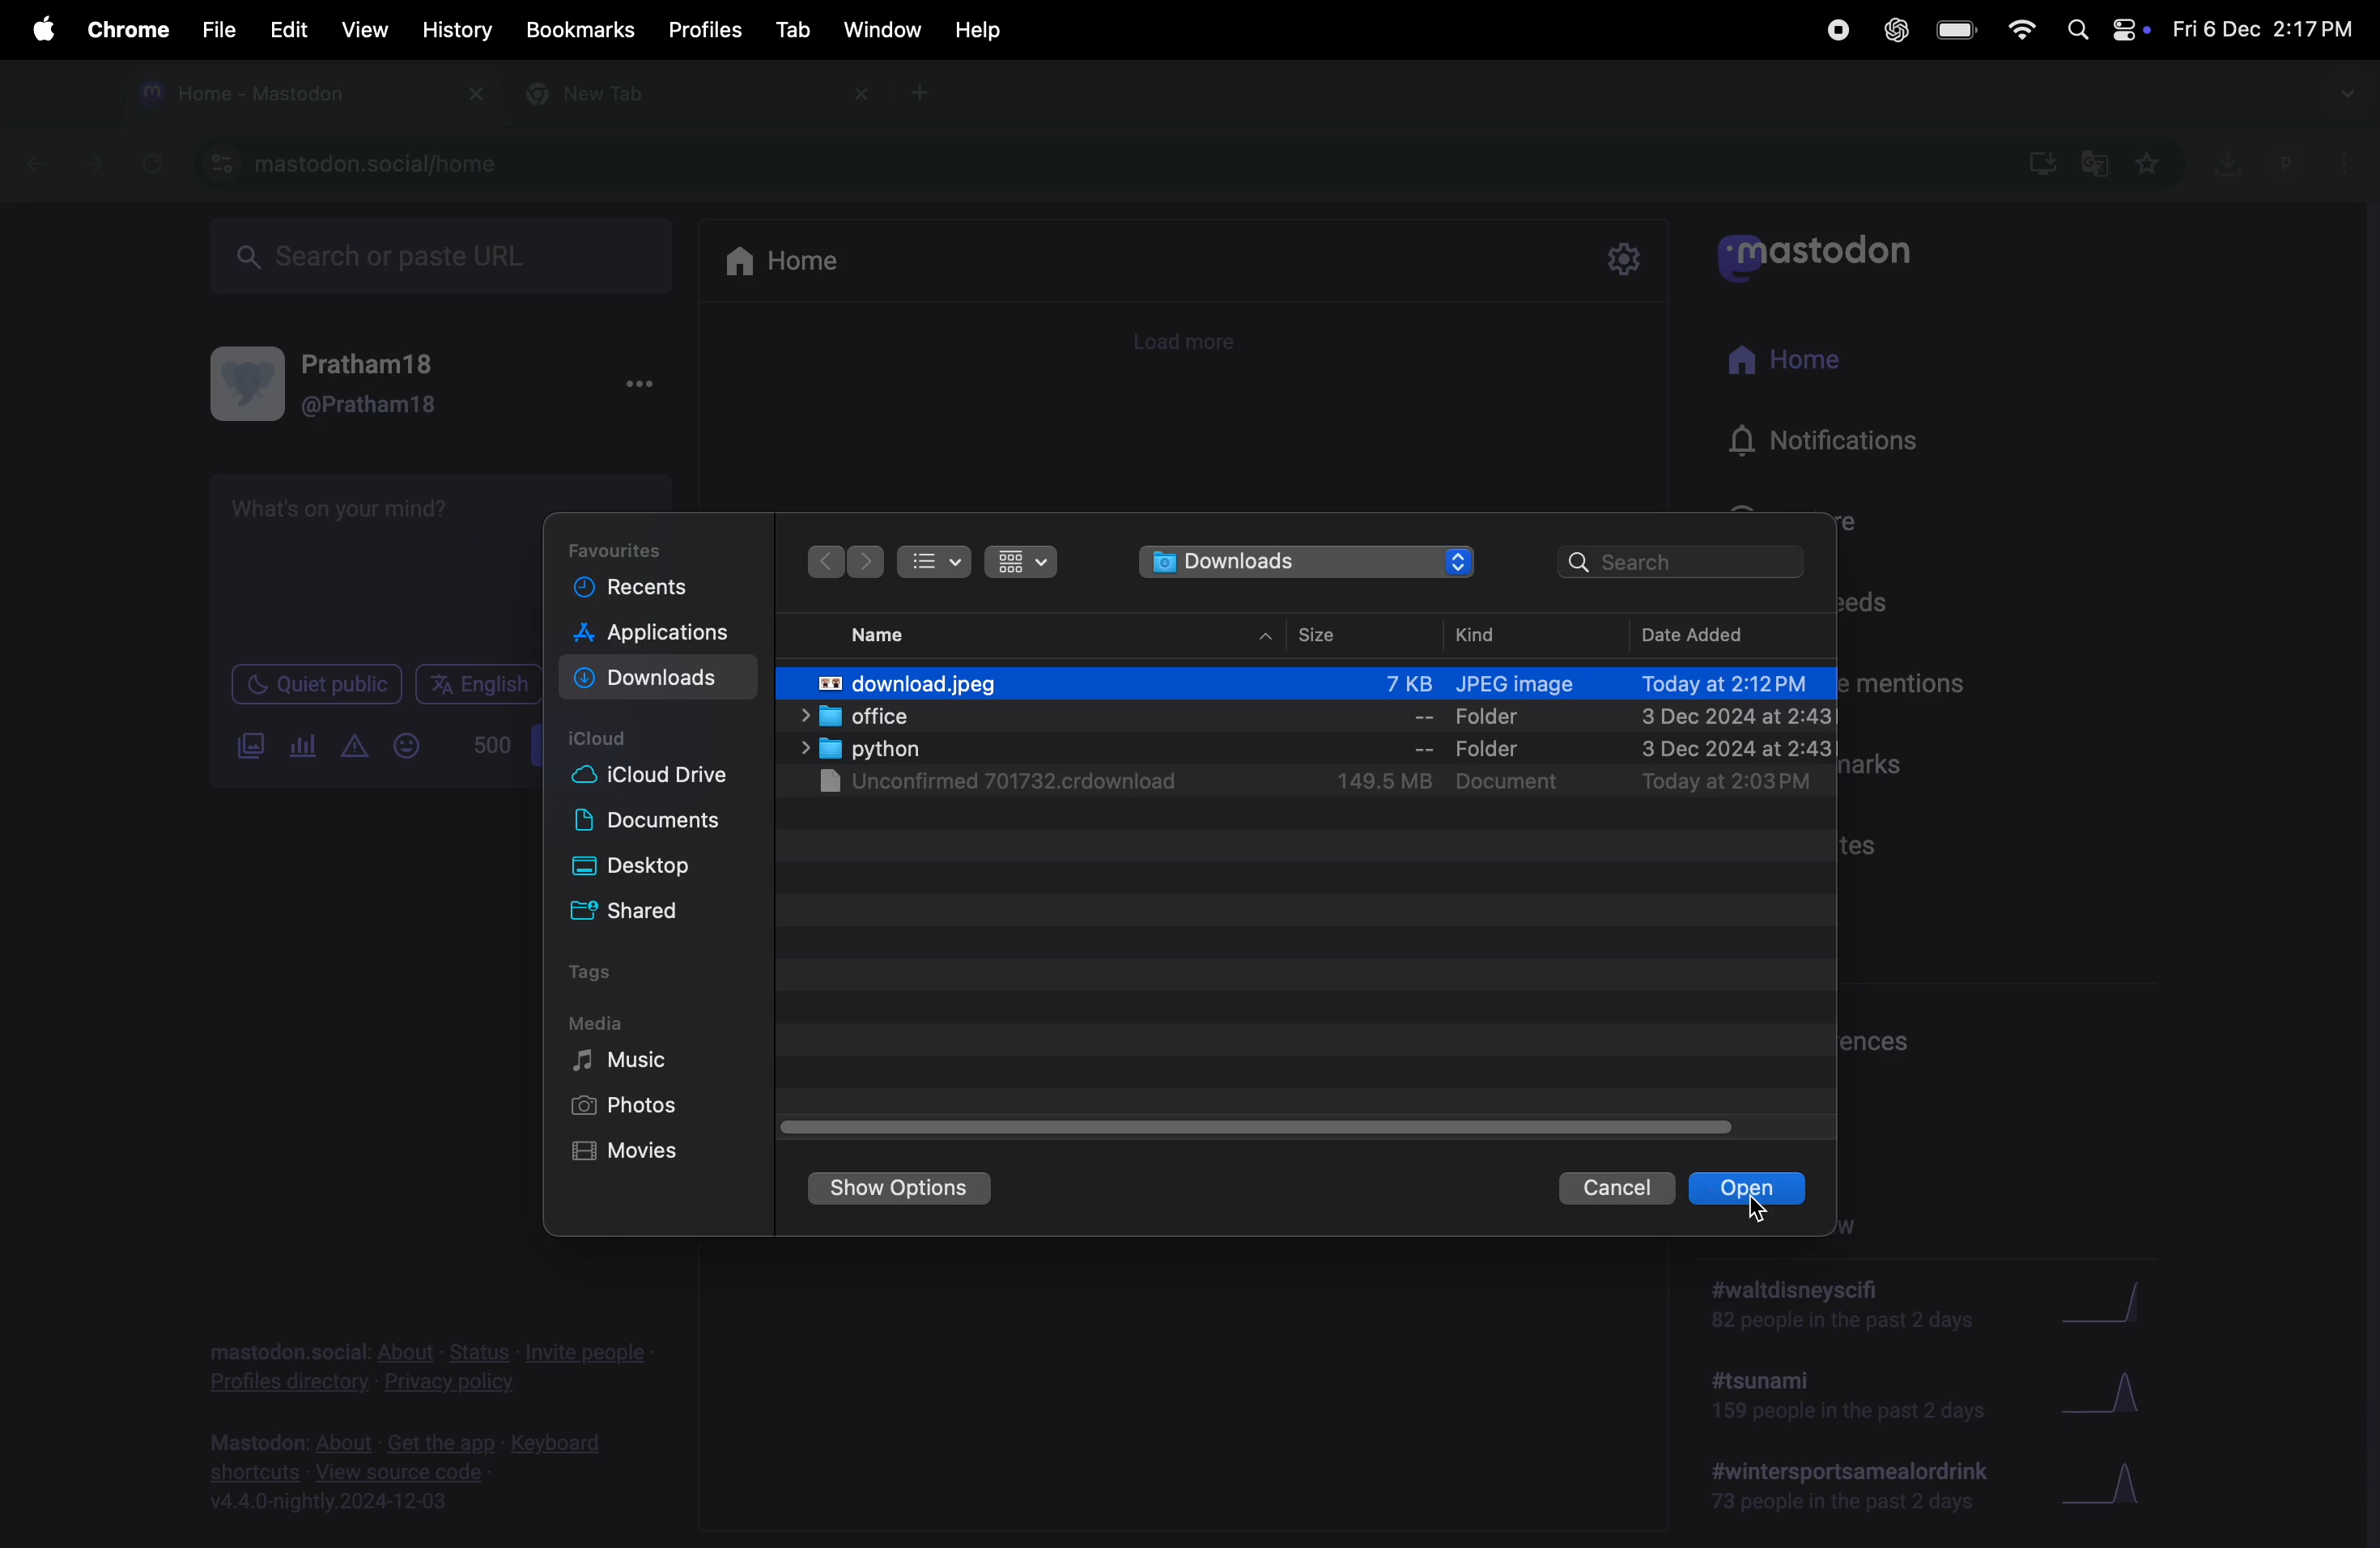 This screenshot has height=1548, width=2380. Describe the element at coordinates (1958, 32) in the screenshot. I see `battery` at that location.